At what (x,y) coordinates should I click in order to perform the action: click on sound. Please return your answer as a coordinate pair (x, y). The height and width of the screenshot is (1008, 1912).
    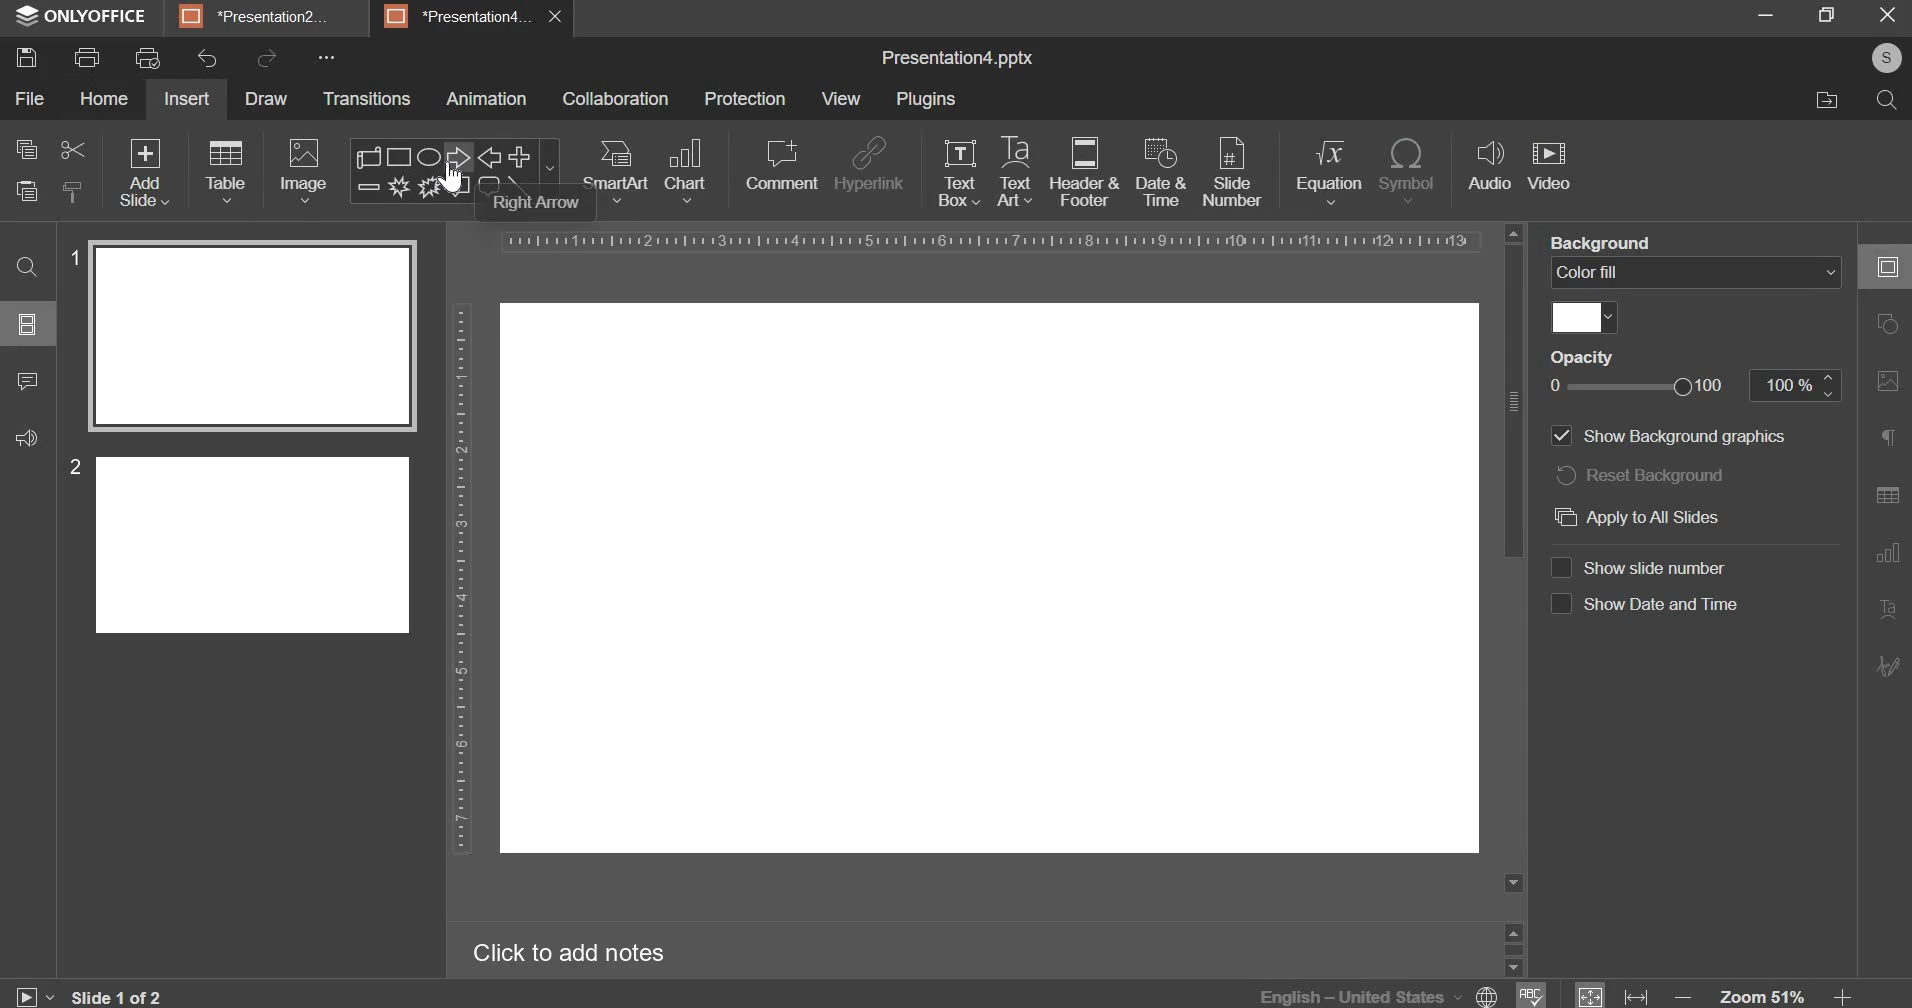
    Looking at the image, I should click on (26, 442).